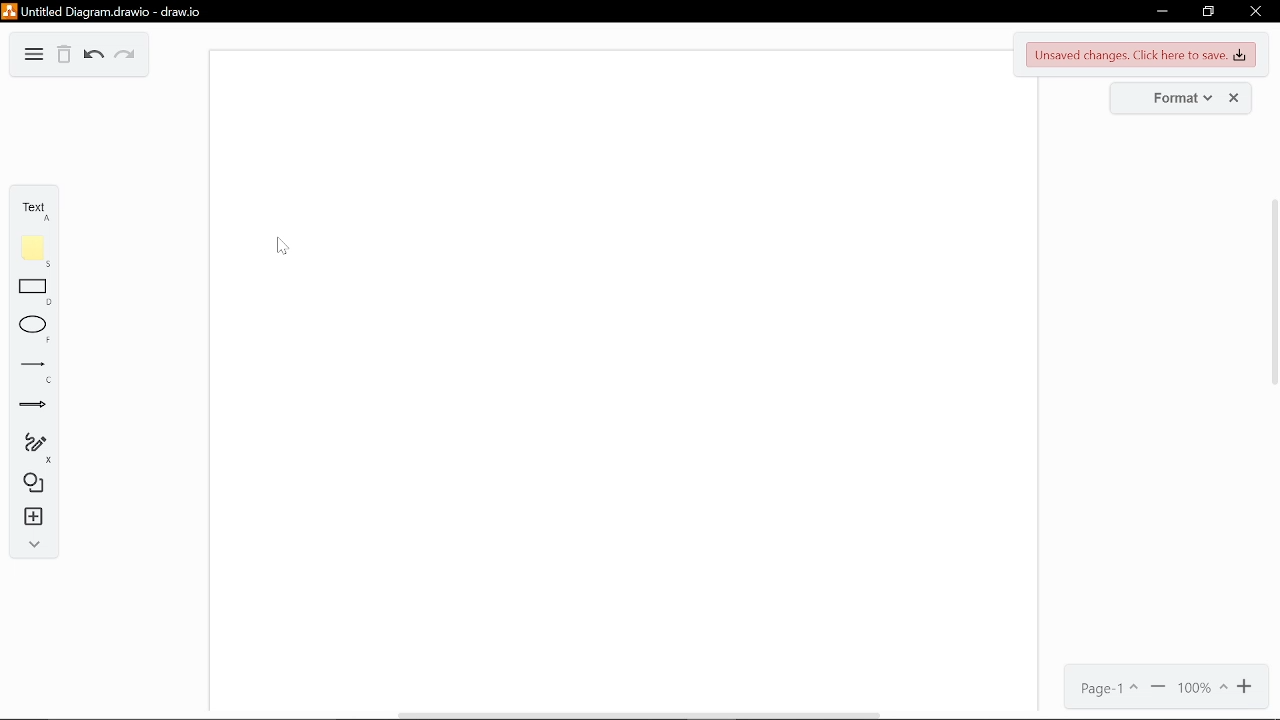  I want to click on redo, so click(128, 58).